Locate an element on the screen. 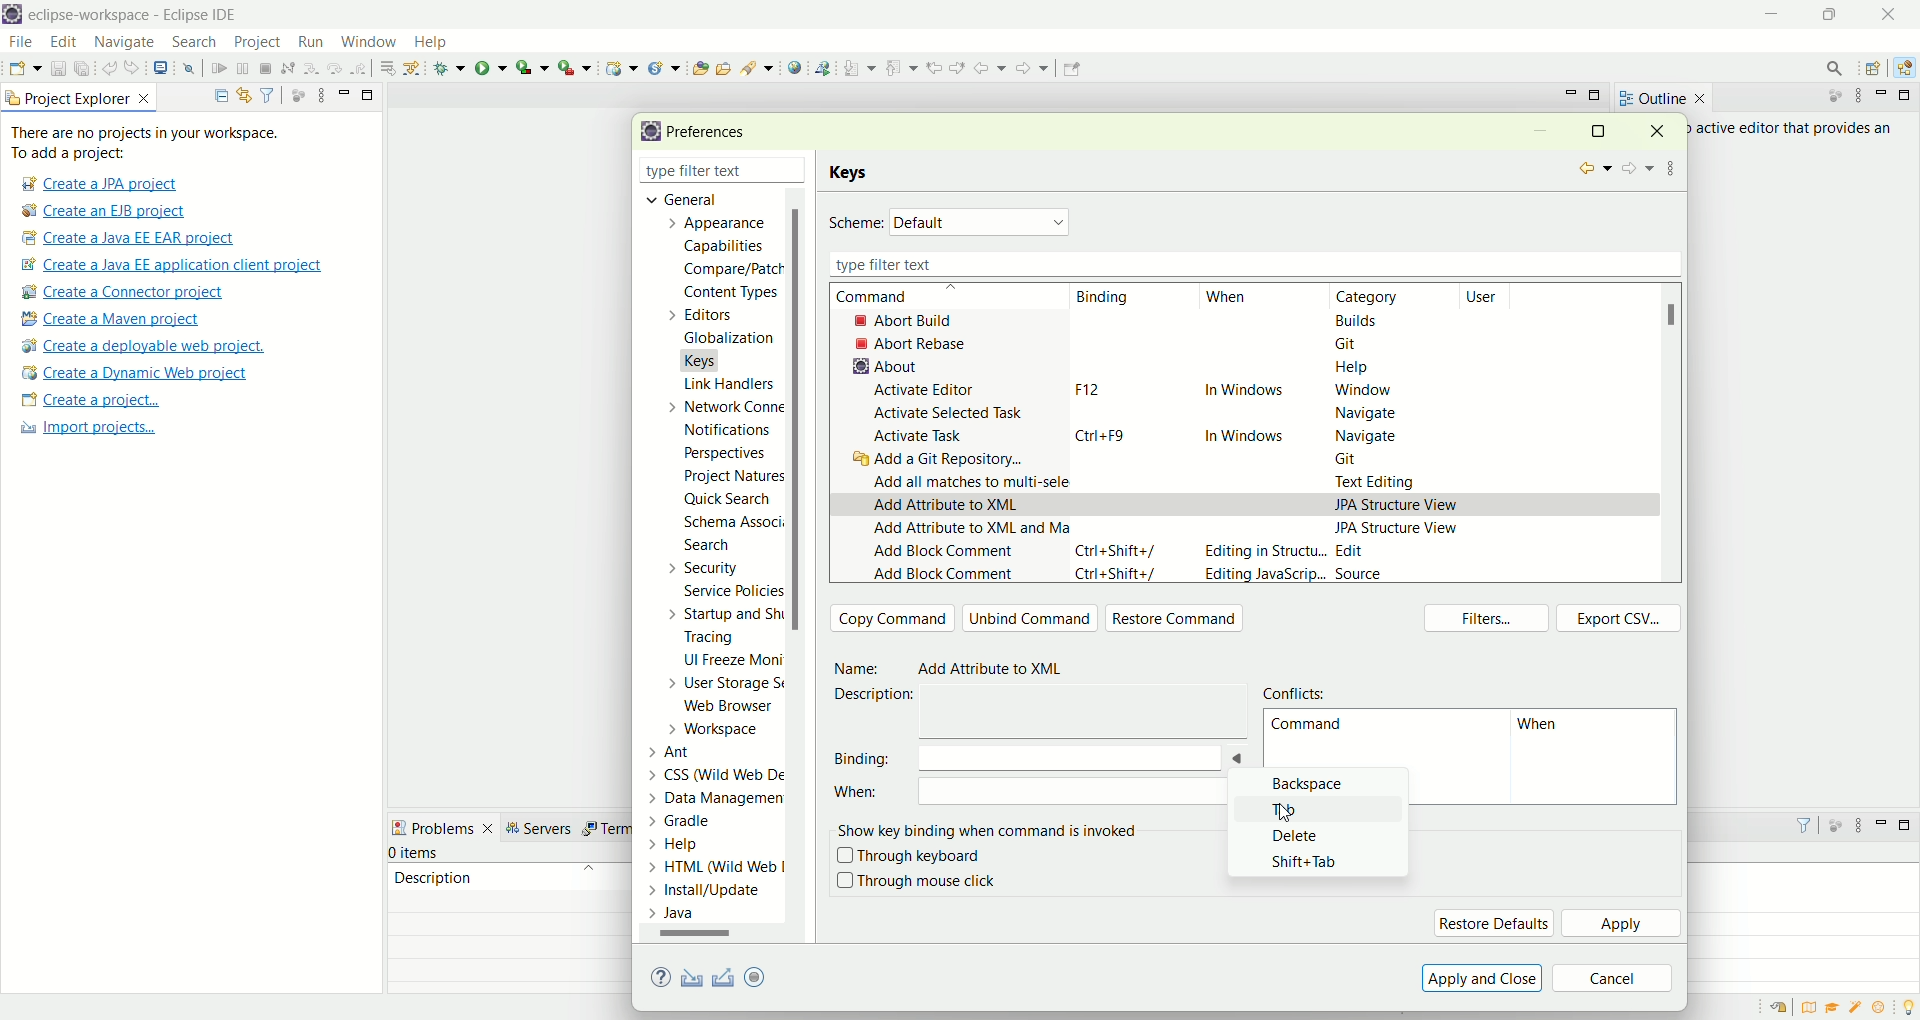 This screenshot has width=1920, height=1020. close is located at coordinates (1894, 14).